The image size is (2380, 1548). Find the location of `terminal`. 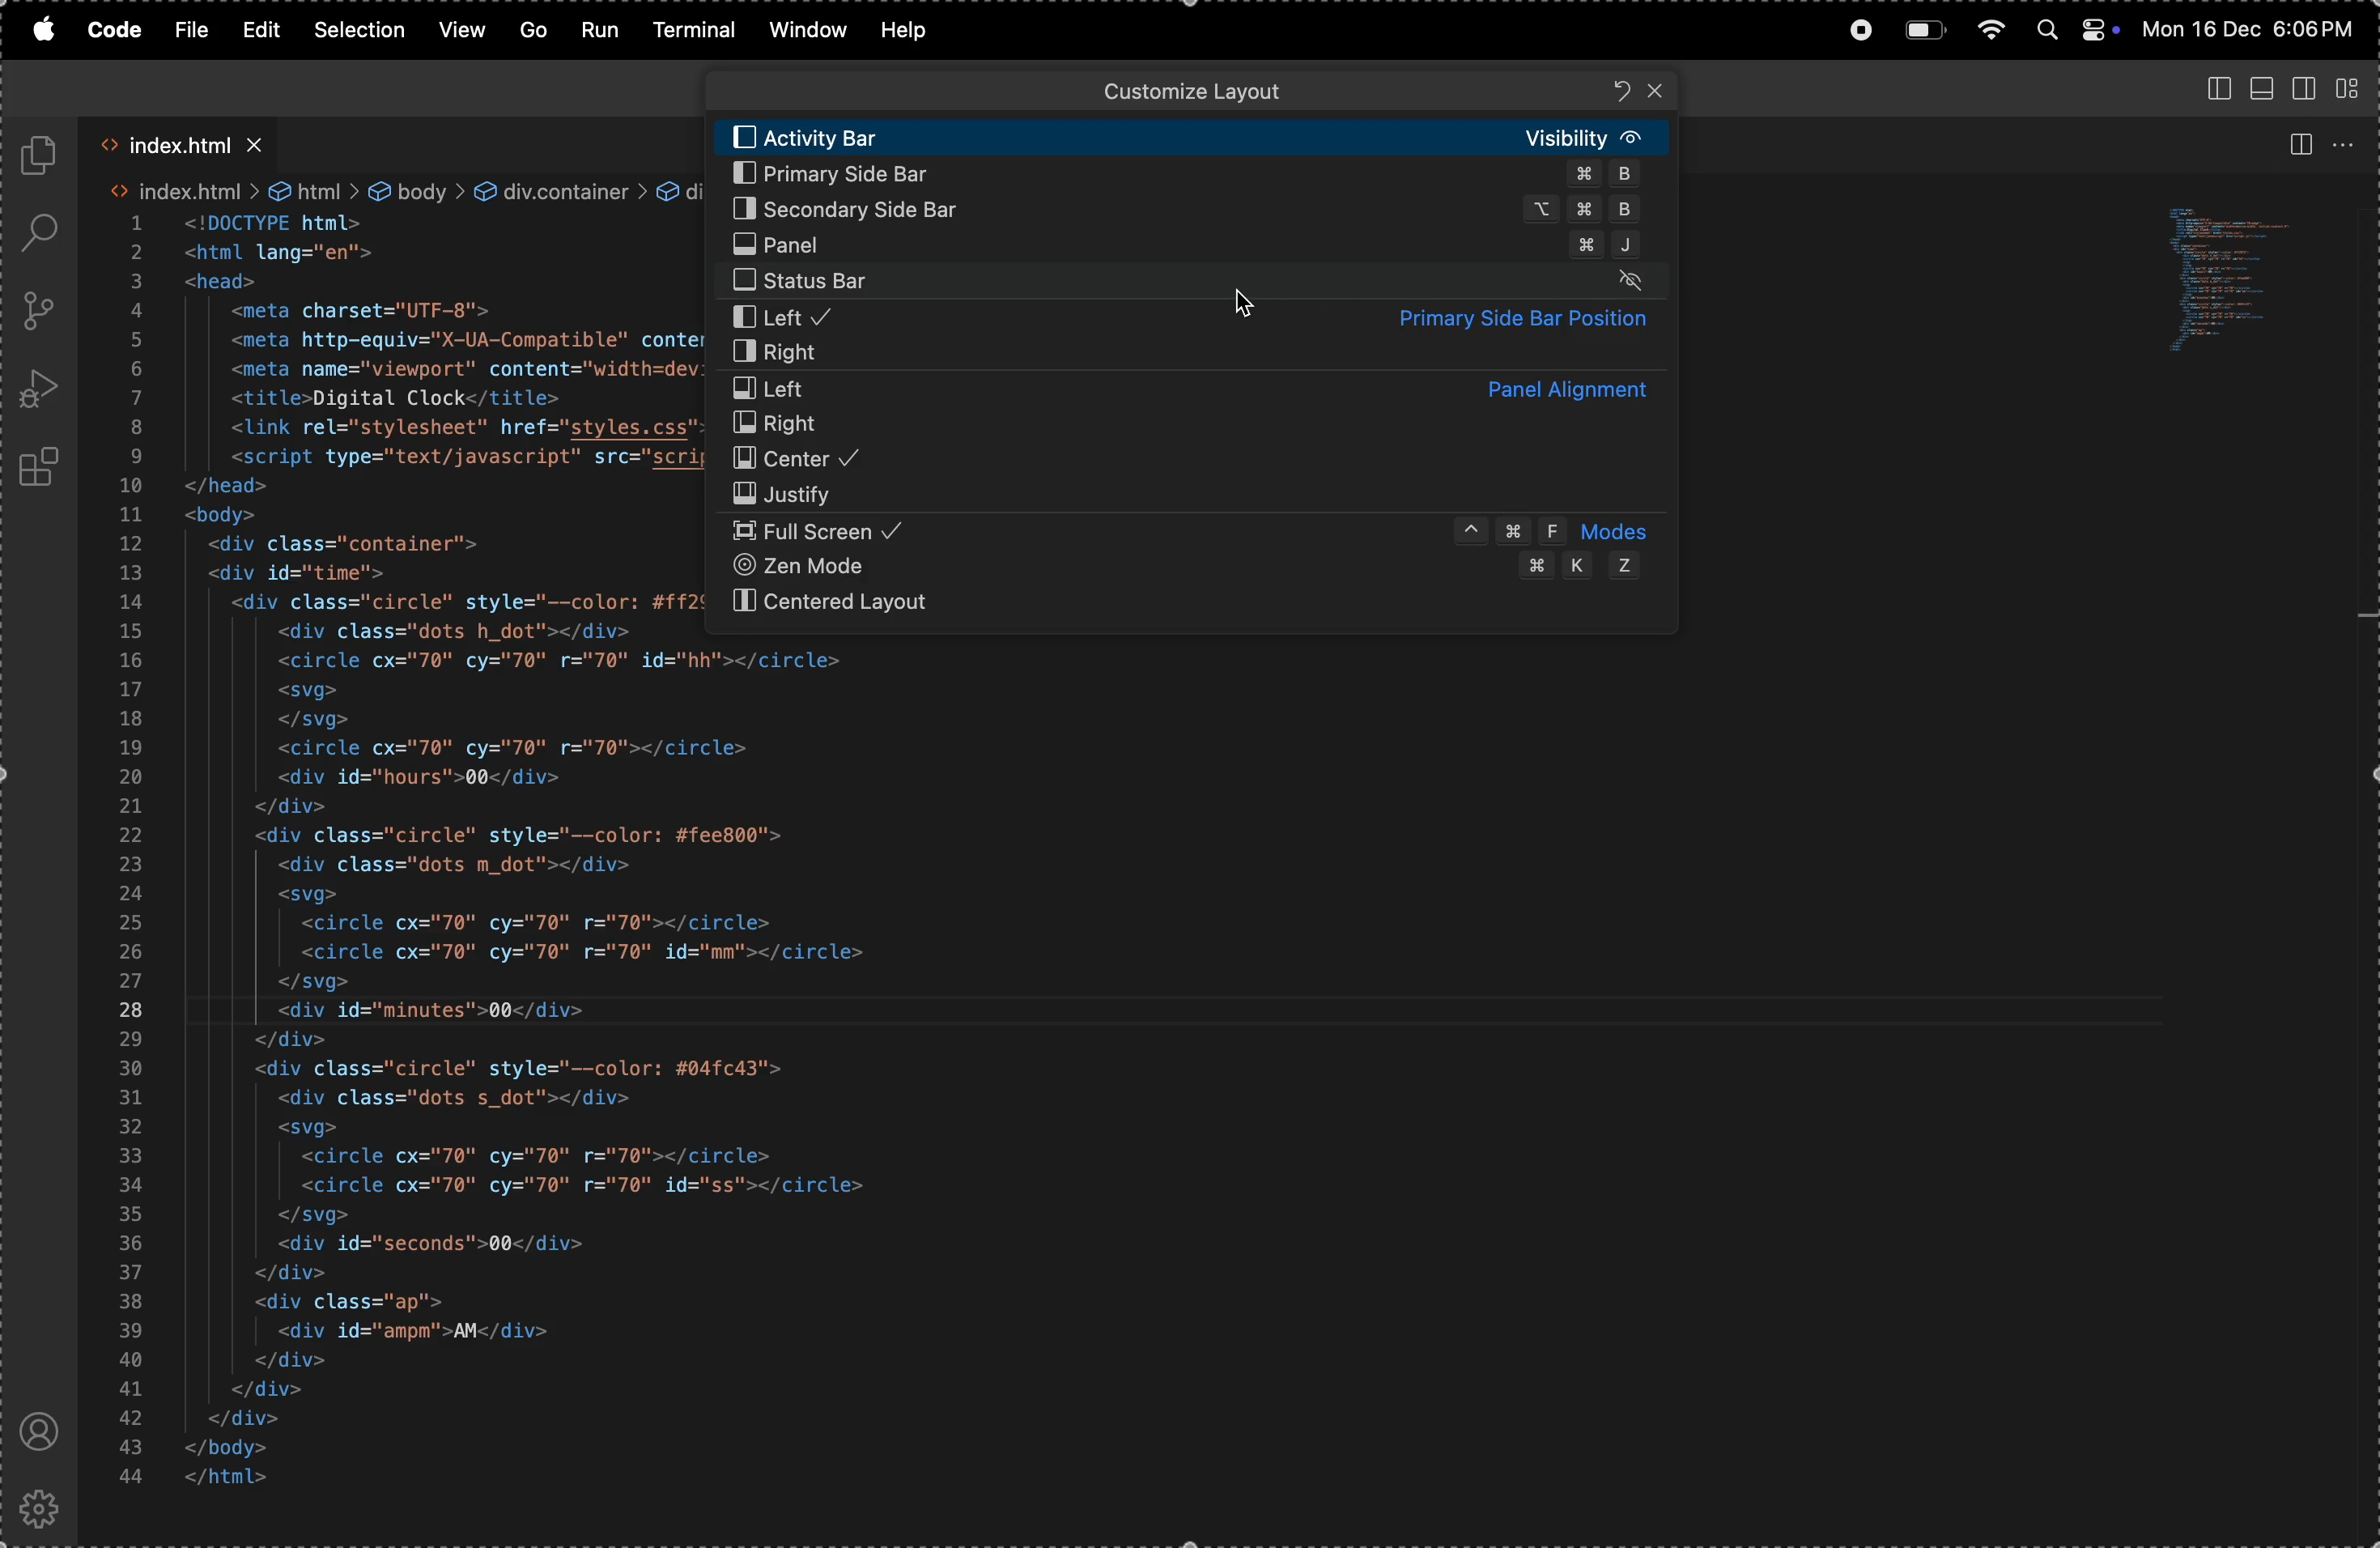

terminal is located at coordinates (694, 31).